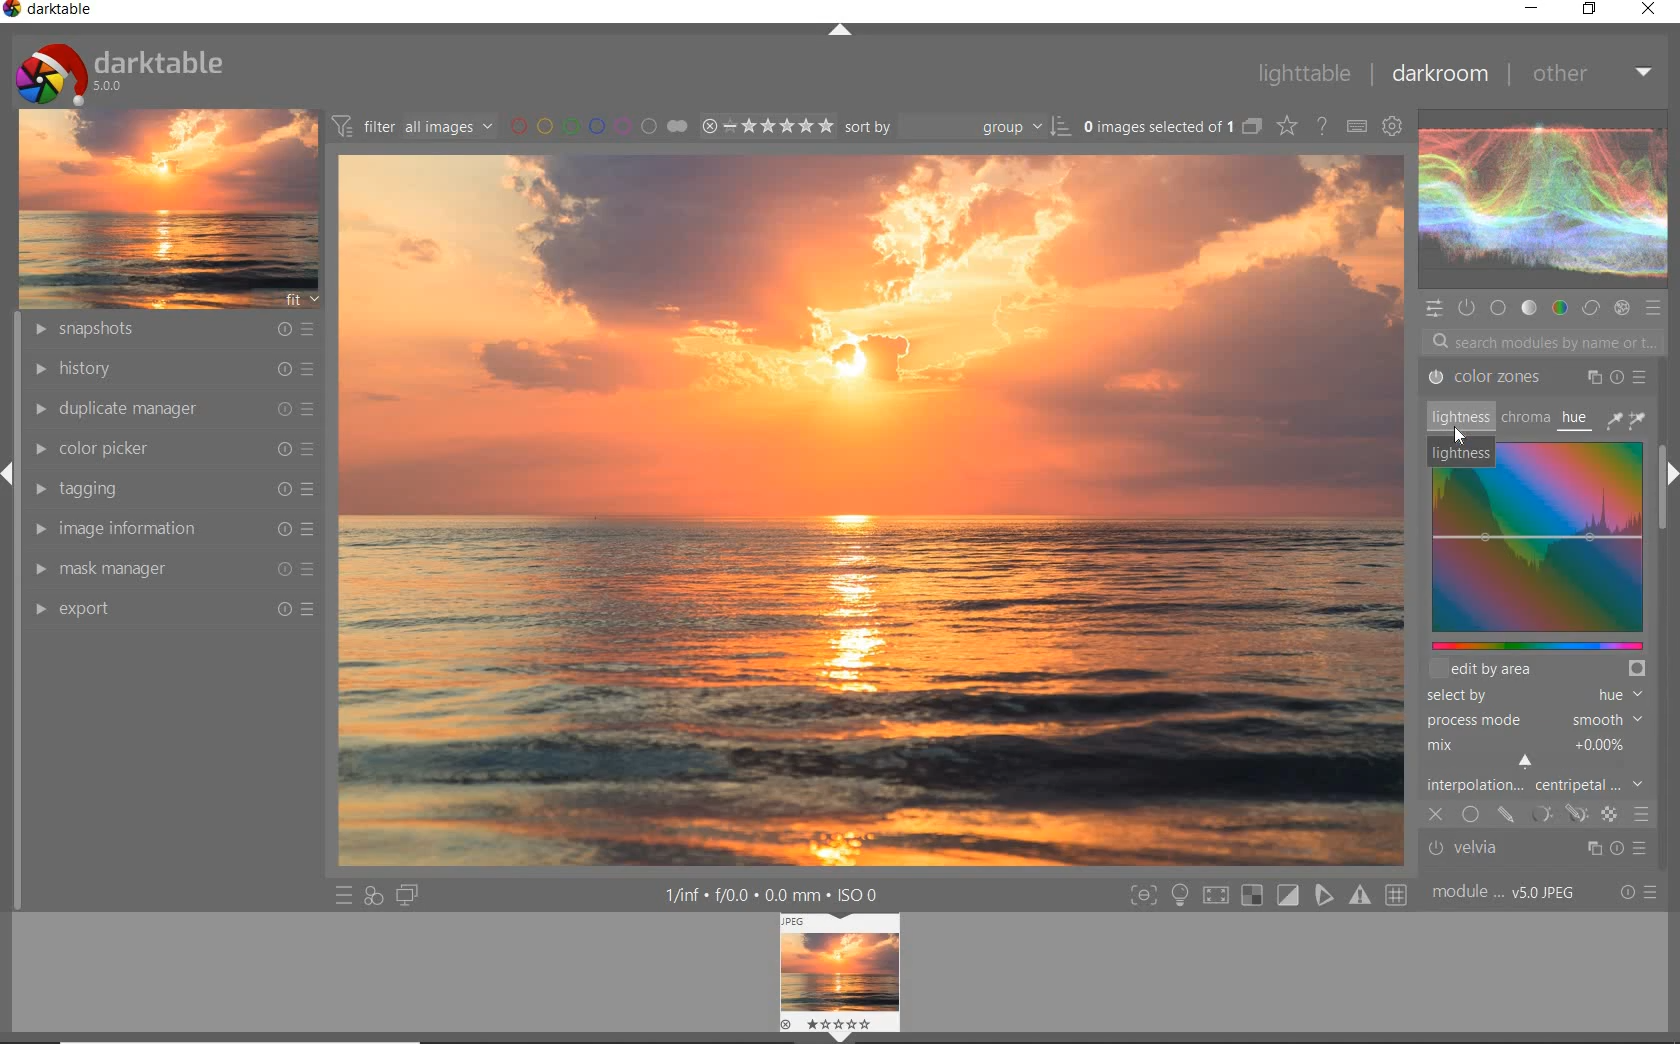  Describe the element at coordinates (1529, 308) in the screenshot. I see `TONE ` at that location.